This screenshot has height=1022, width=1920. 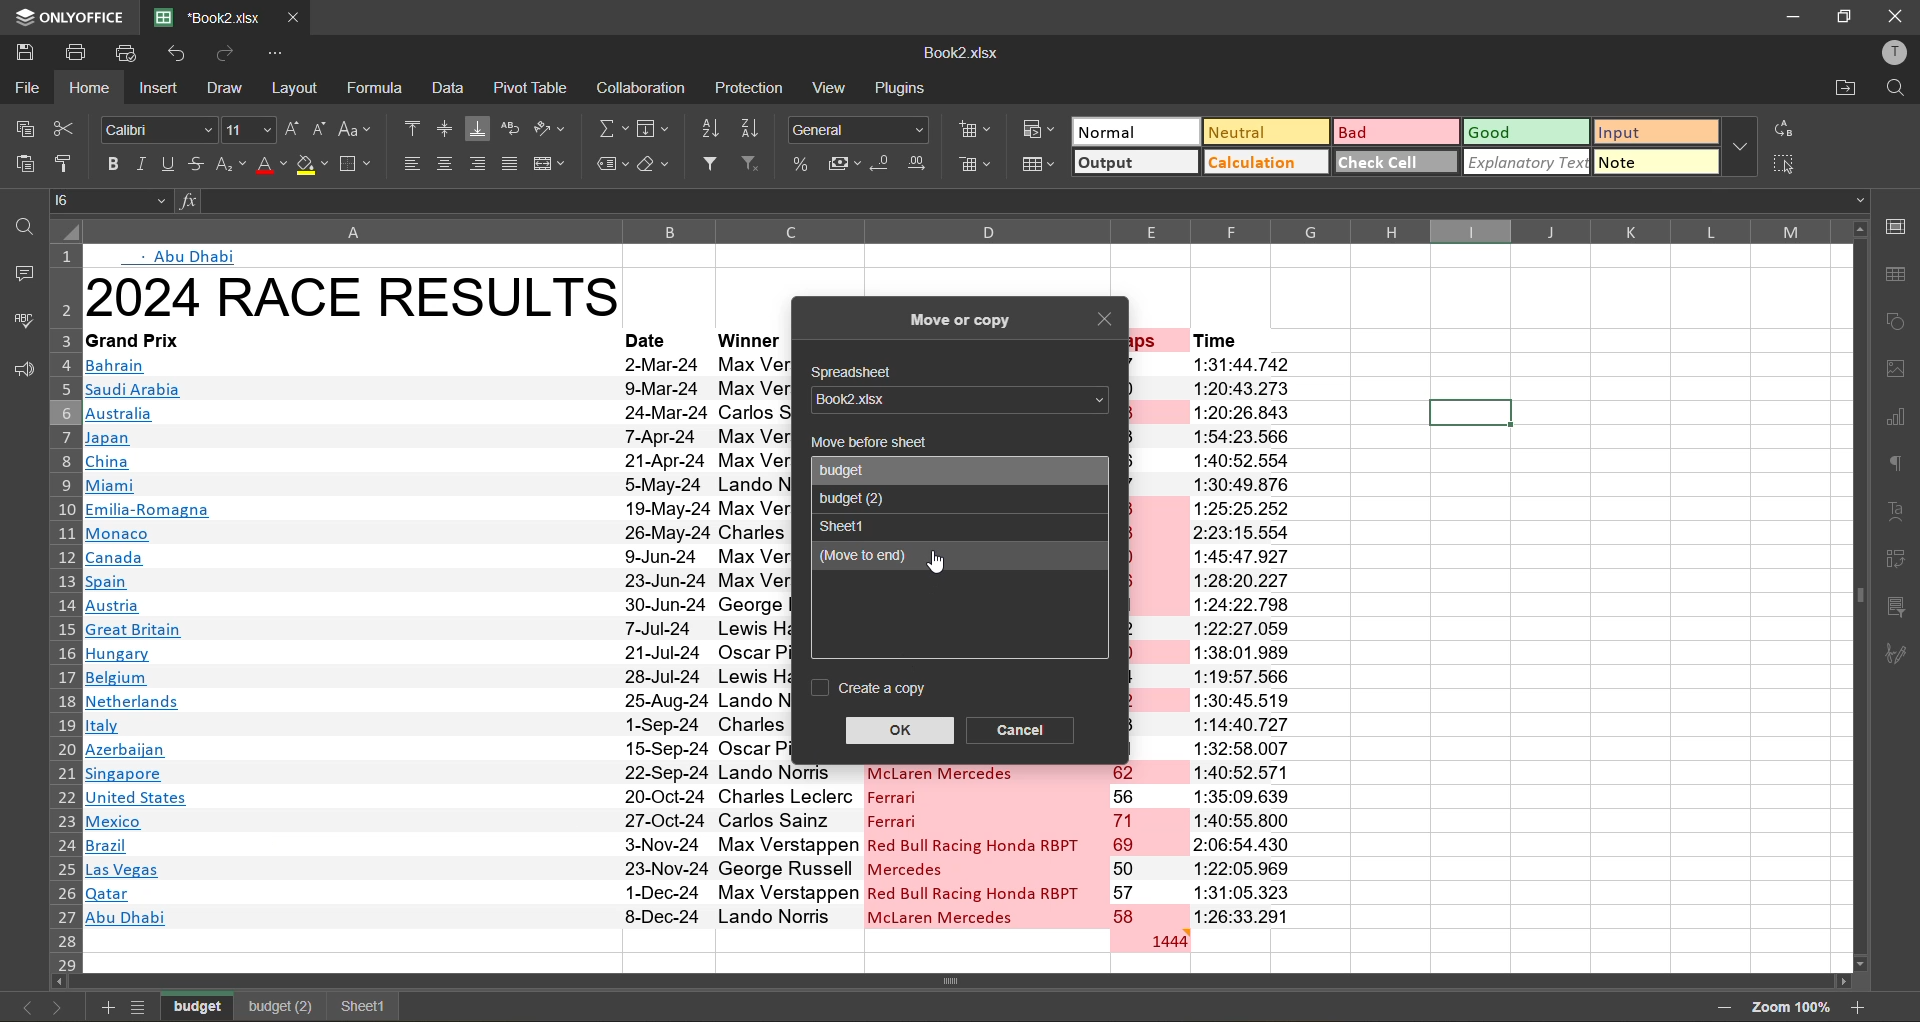 I want to click on clear filter, so click(x=758, y=166).